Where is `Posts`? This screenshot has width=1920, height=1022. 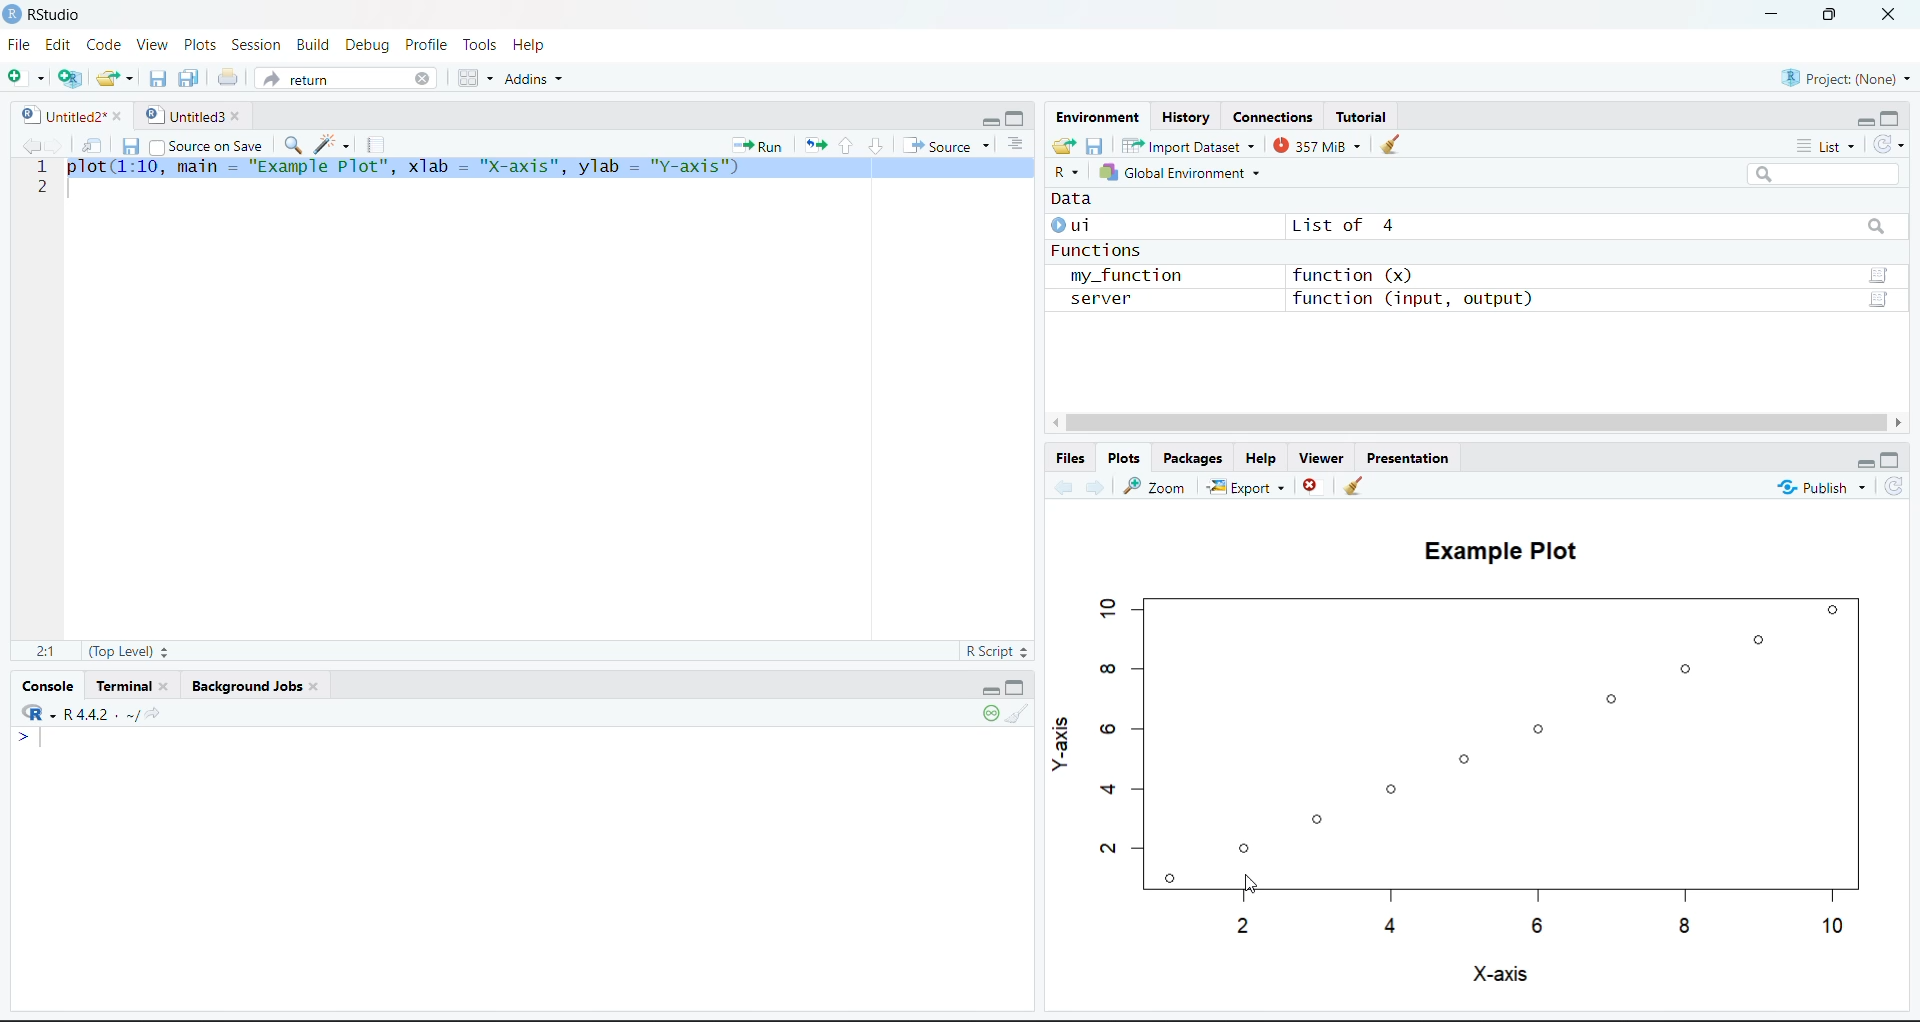 Posts is located at coordinates (202, 45).